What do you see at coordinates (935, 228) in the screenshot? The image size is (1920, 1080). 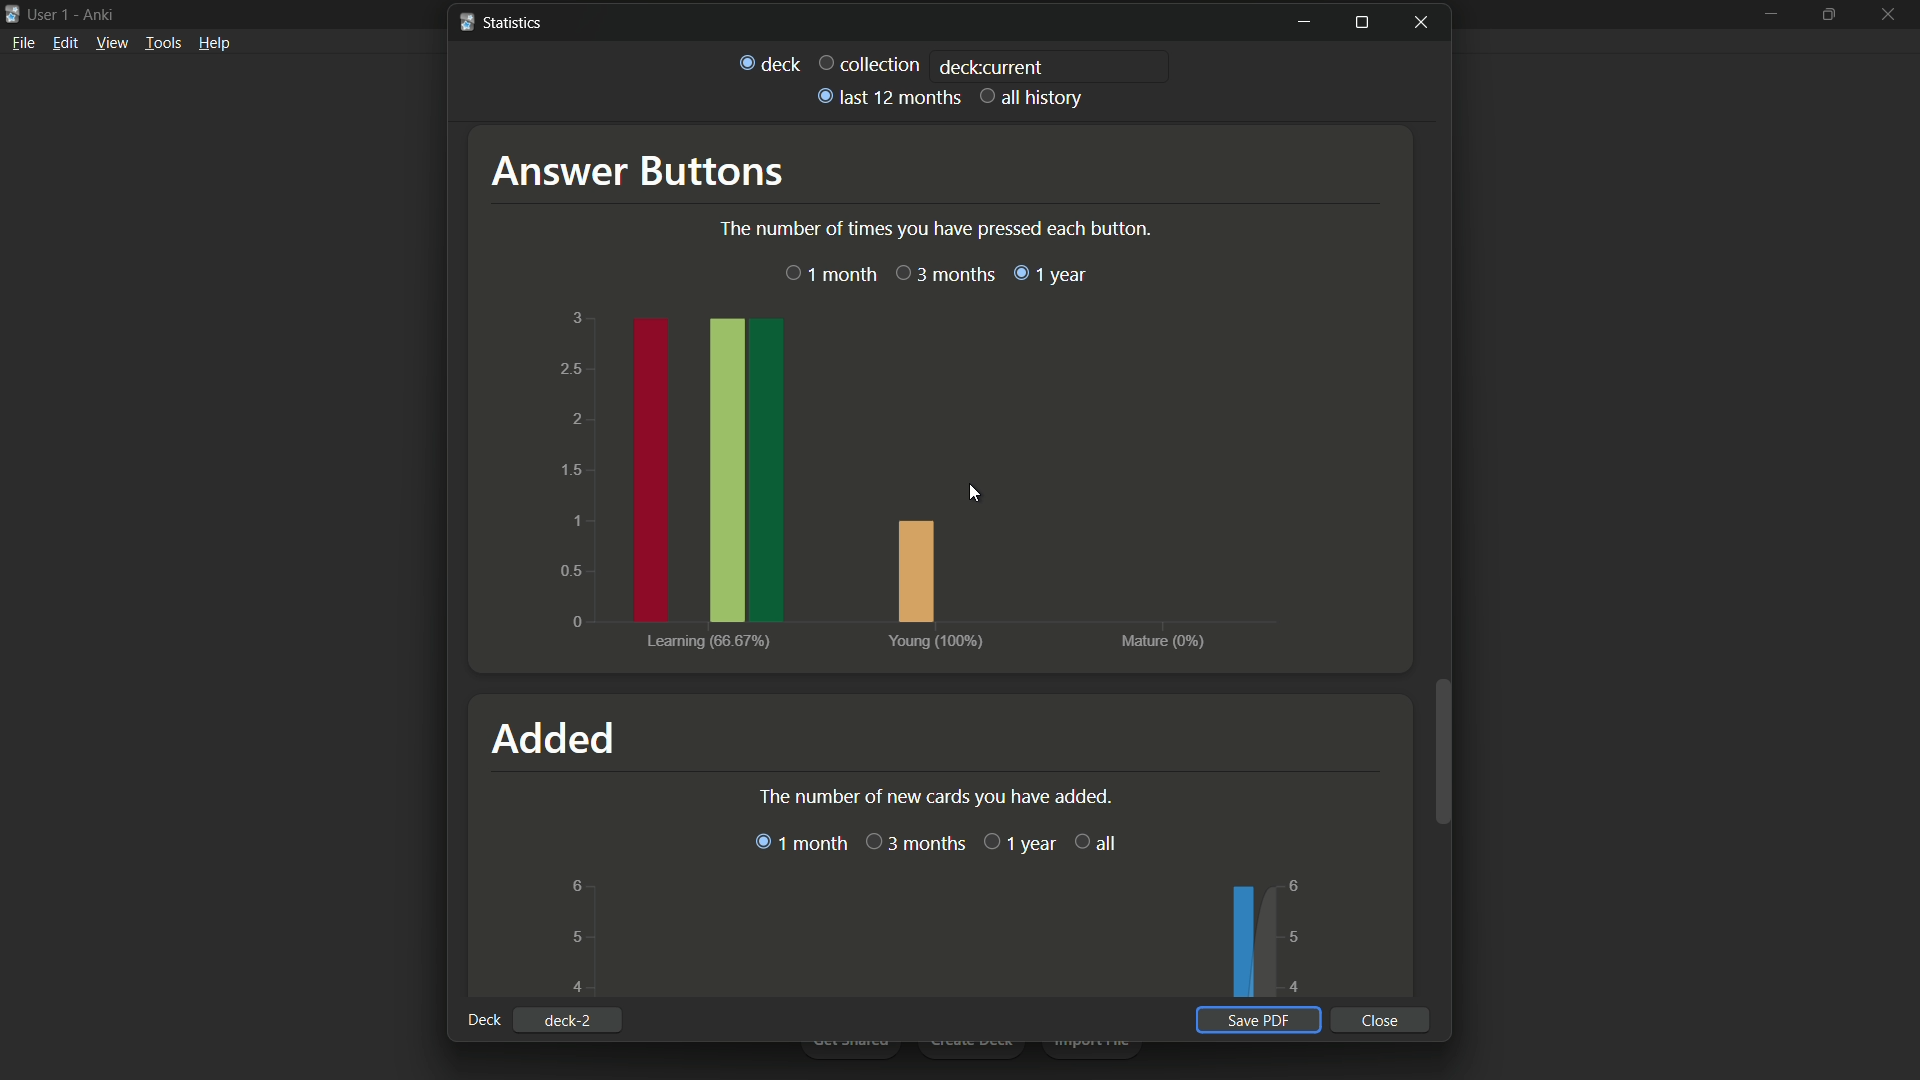 I see `The number of times you have pressed each buttons` at bounding box center [935, 228].